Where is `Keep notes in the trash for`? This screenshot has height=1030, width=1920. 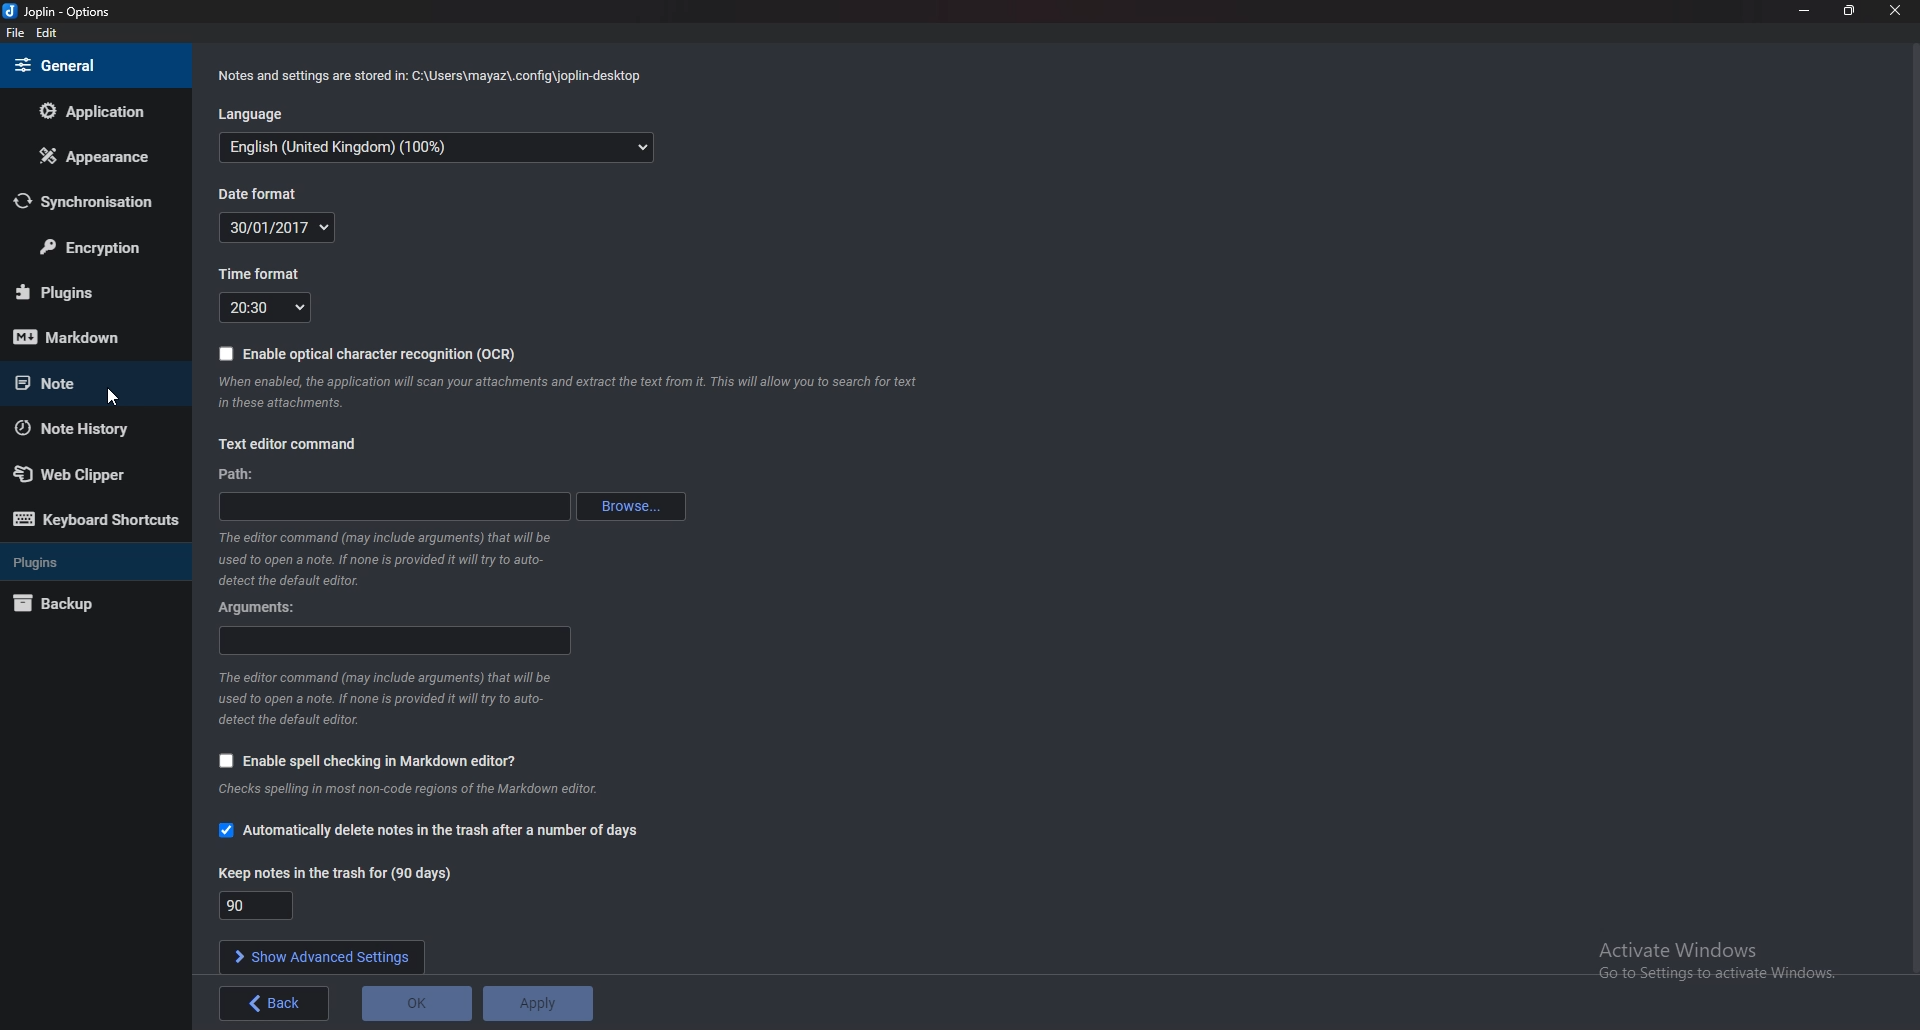
Keep notes in the trash for is located at coordinates (256, 905).